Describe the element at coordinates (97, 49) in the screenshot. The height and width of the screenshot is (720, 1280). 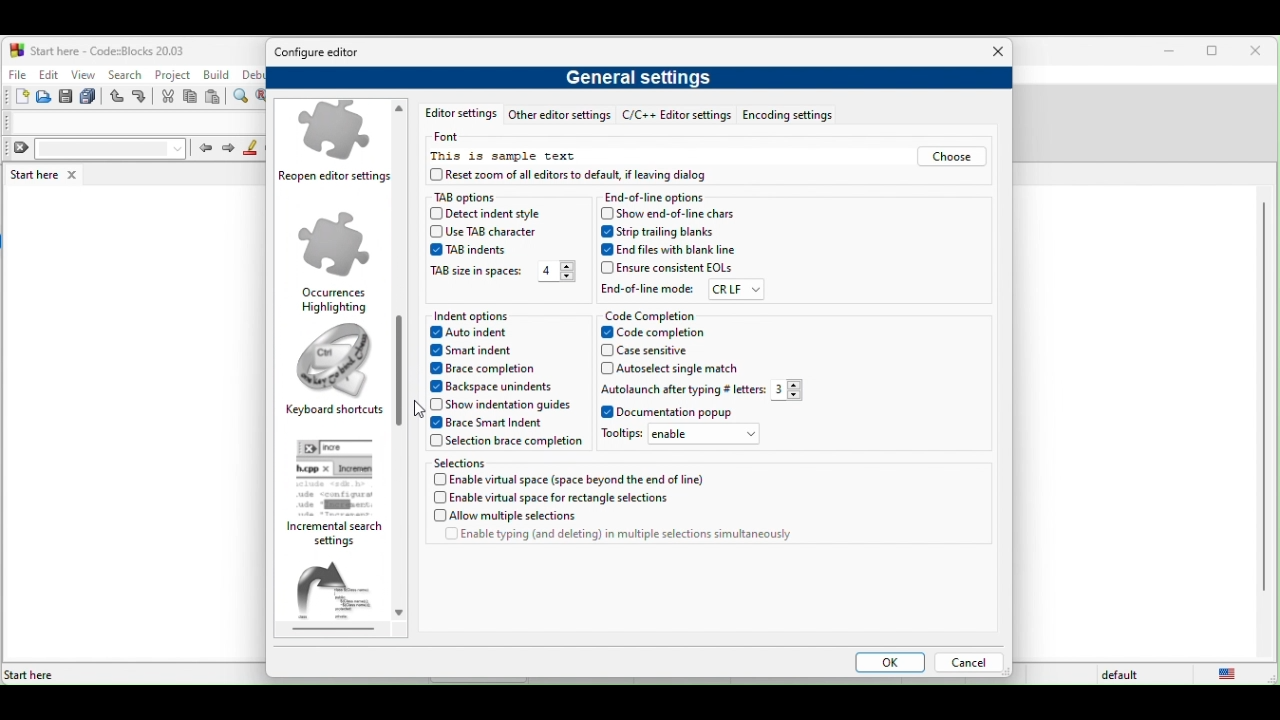
I see `start here-code blocks-20.03` at that location.